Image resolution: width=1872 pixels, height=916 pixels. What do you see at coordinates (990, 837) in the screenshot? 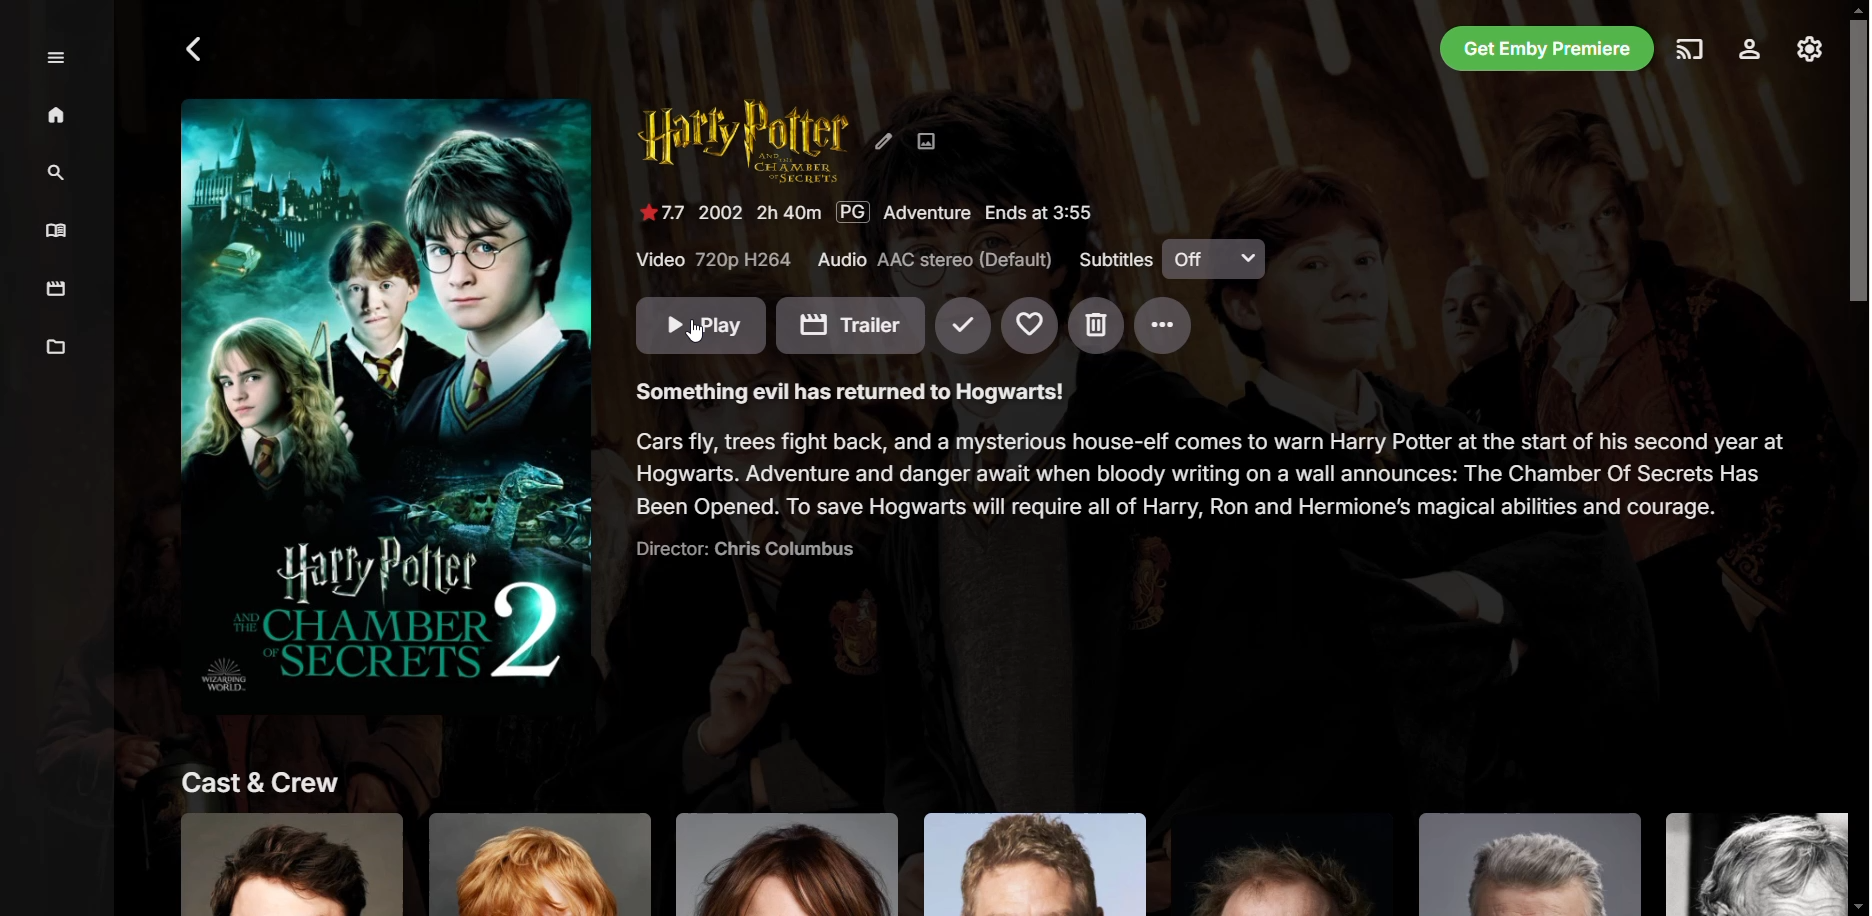
I see `Cast and Crew` at bounding box center [990, 837].